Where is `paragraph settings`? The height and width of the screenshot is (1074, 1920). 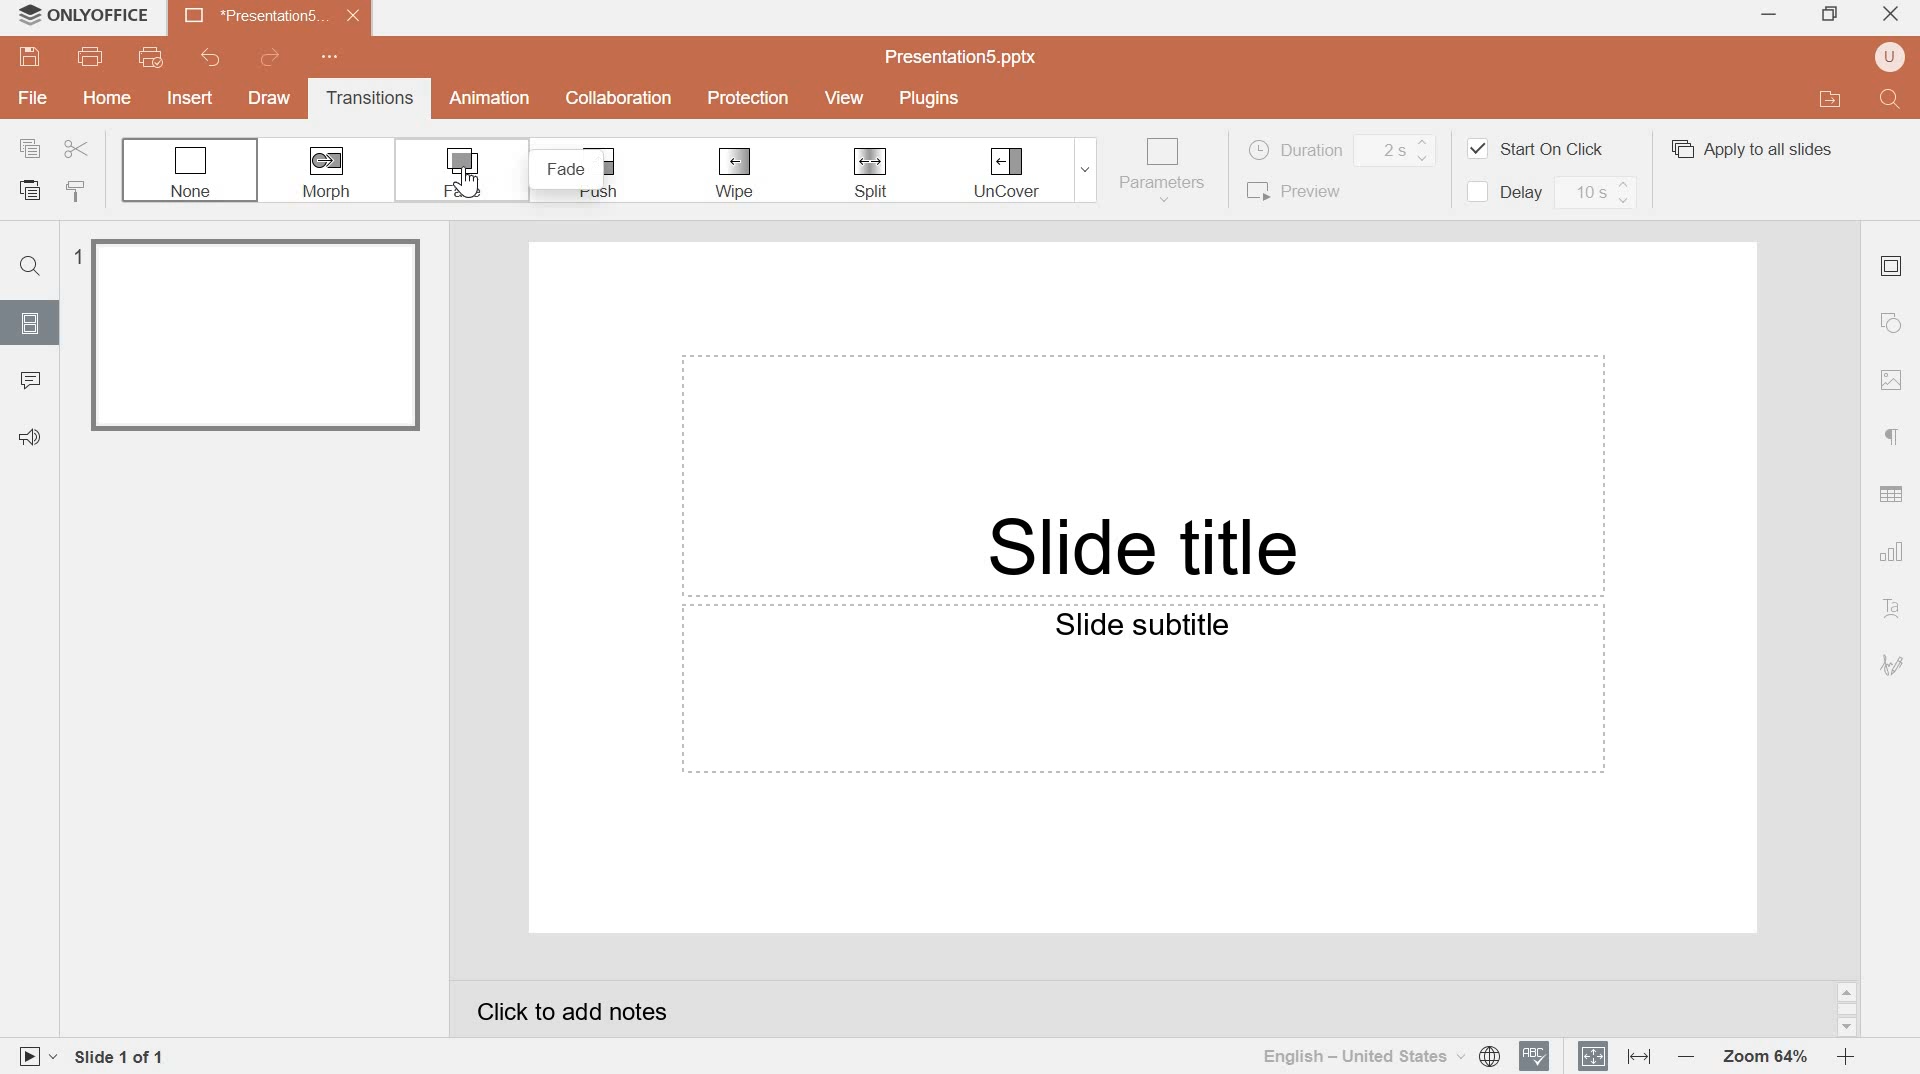
paragraph settings is located at coordinates (1886, 438).